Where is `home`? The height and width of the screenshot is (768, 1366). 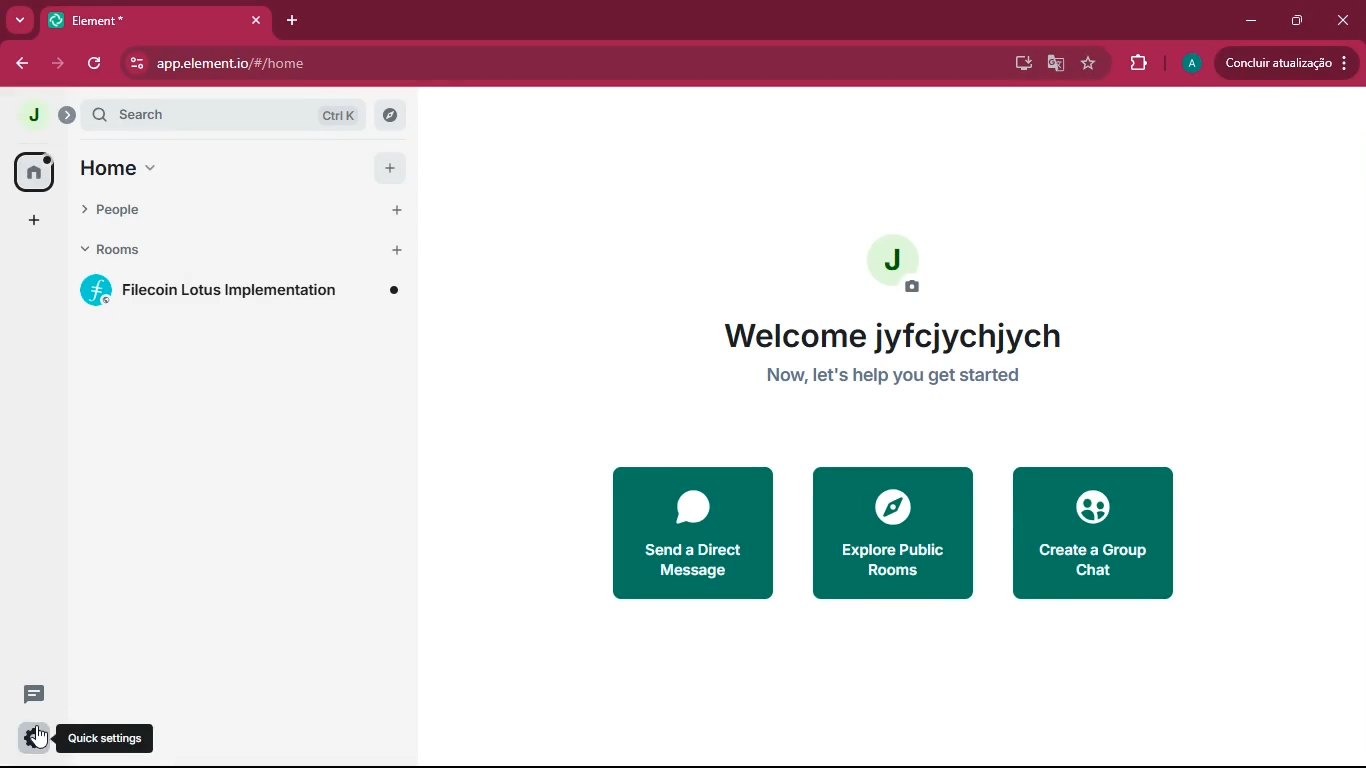 home is located at coordinates (107, 171).